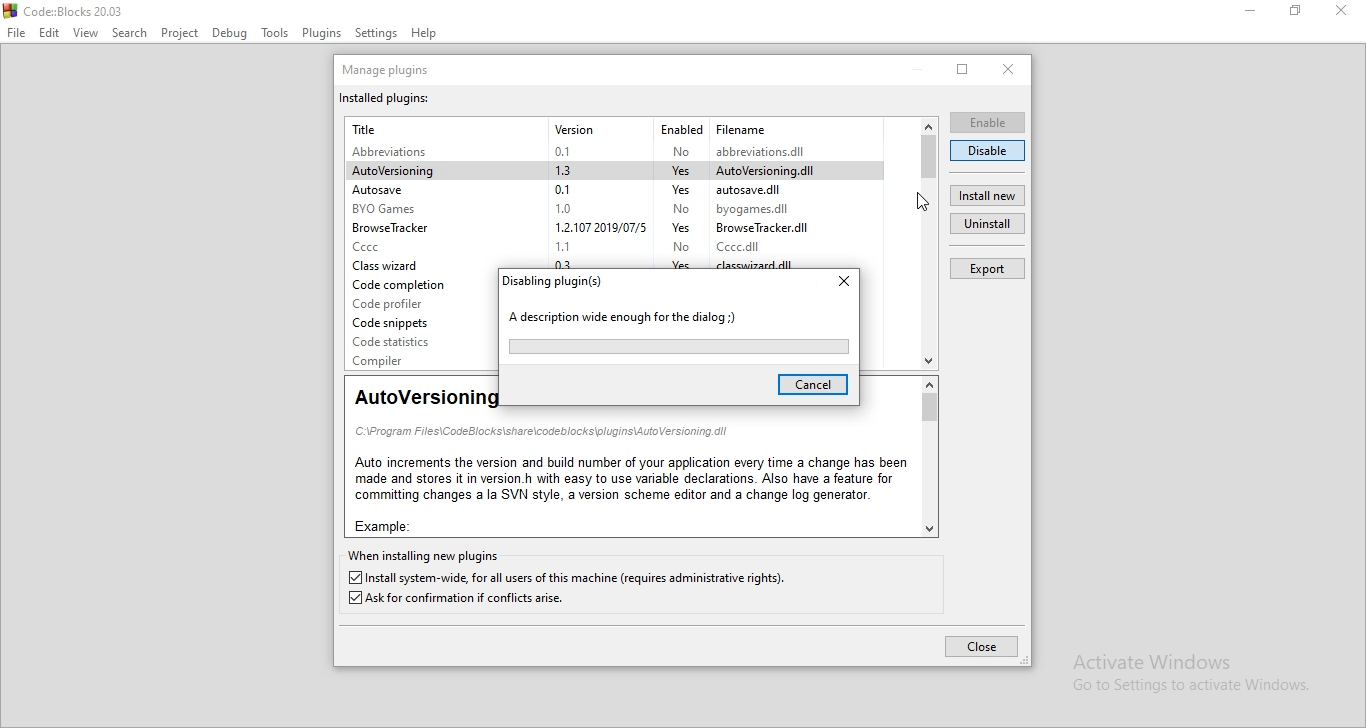 The width and height of the screenshot is (1366, 728). I want to click on Edit, so click(49, 33).